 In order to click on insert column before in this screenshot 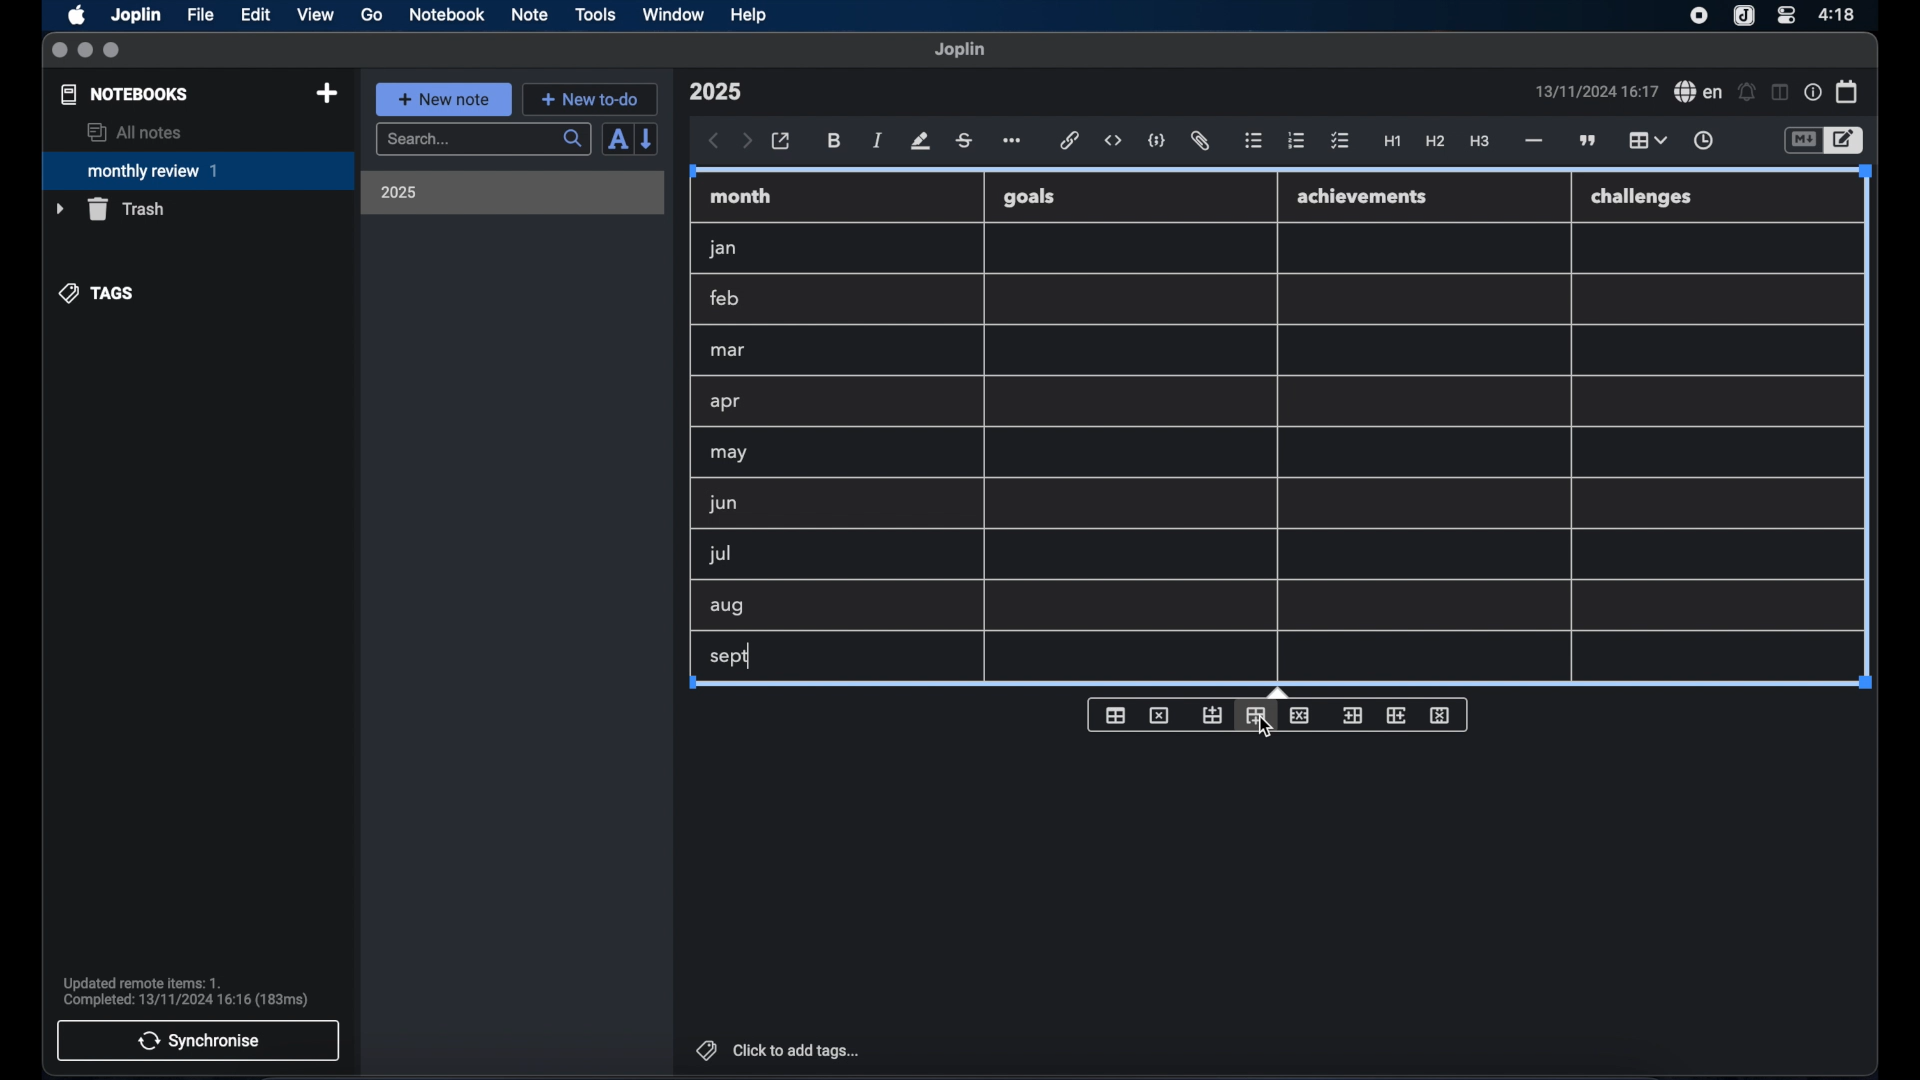, I will do `click(1352, 716)`.